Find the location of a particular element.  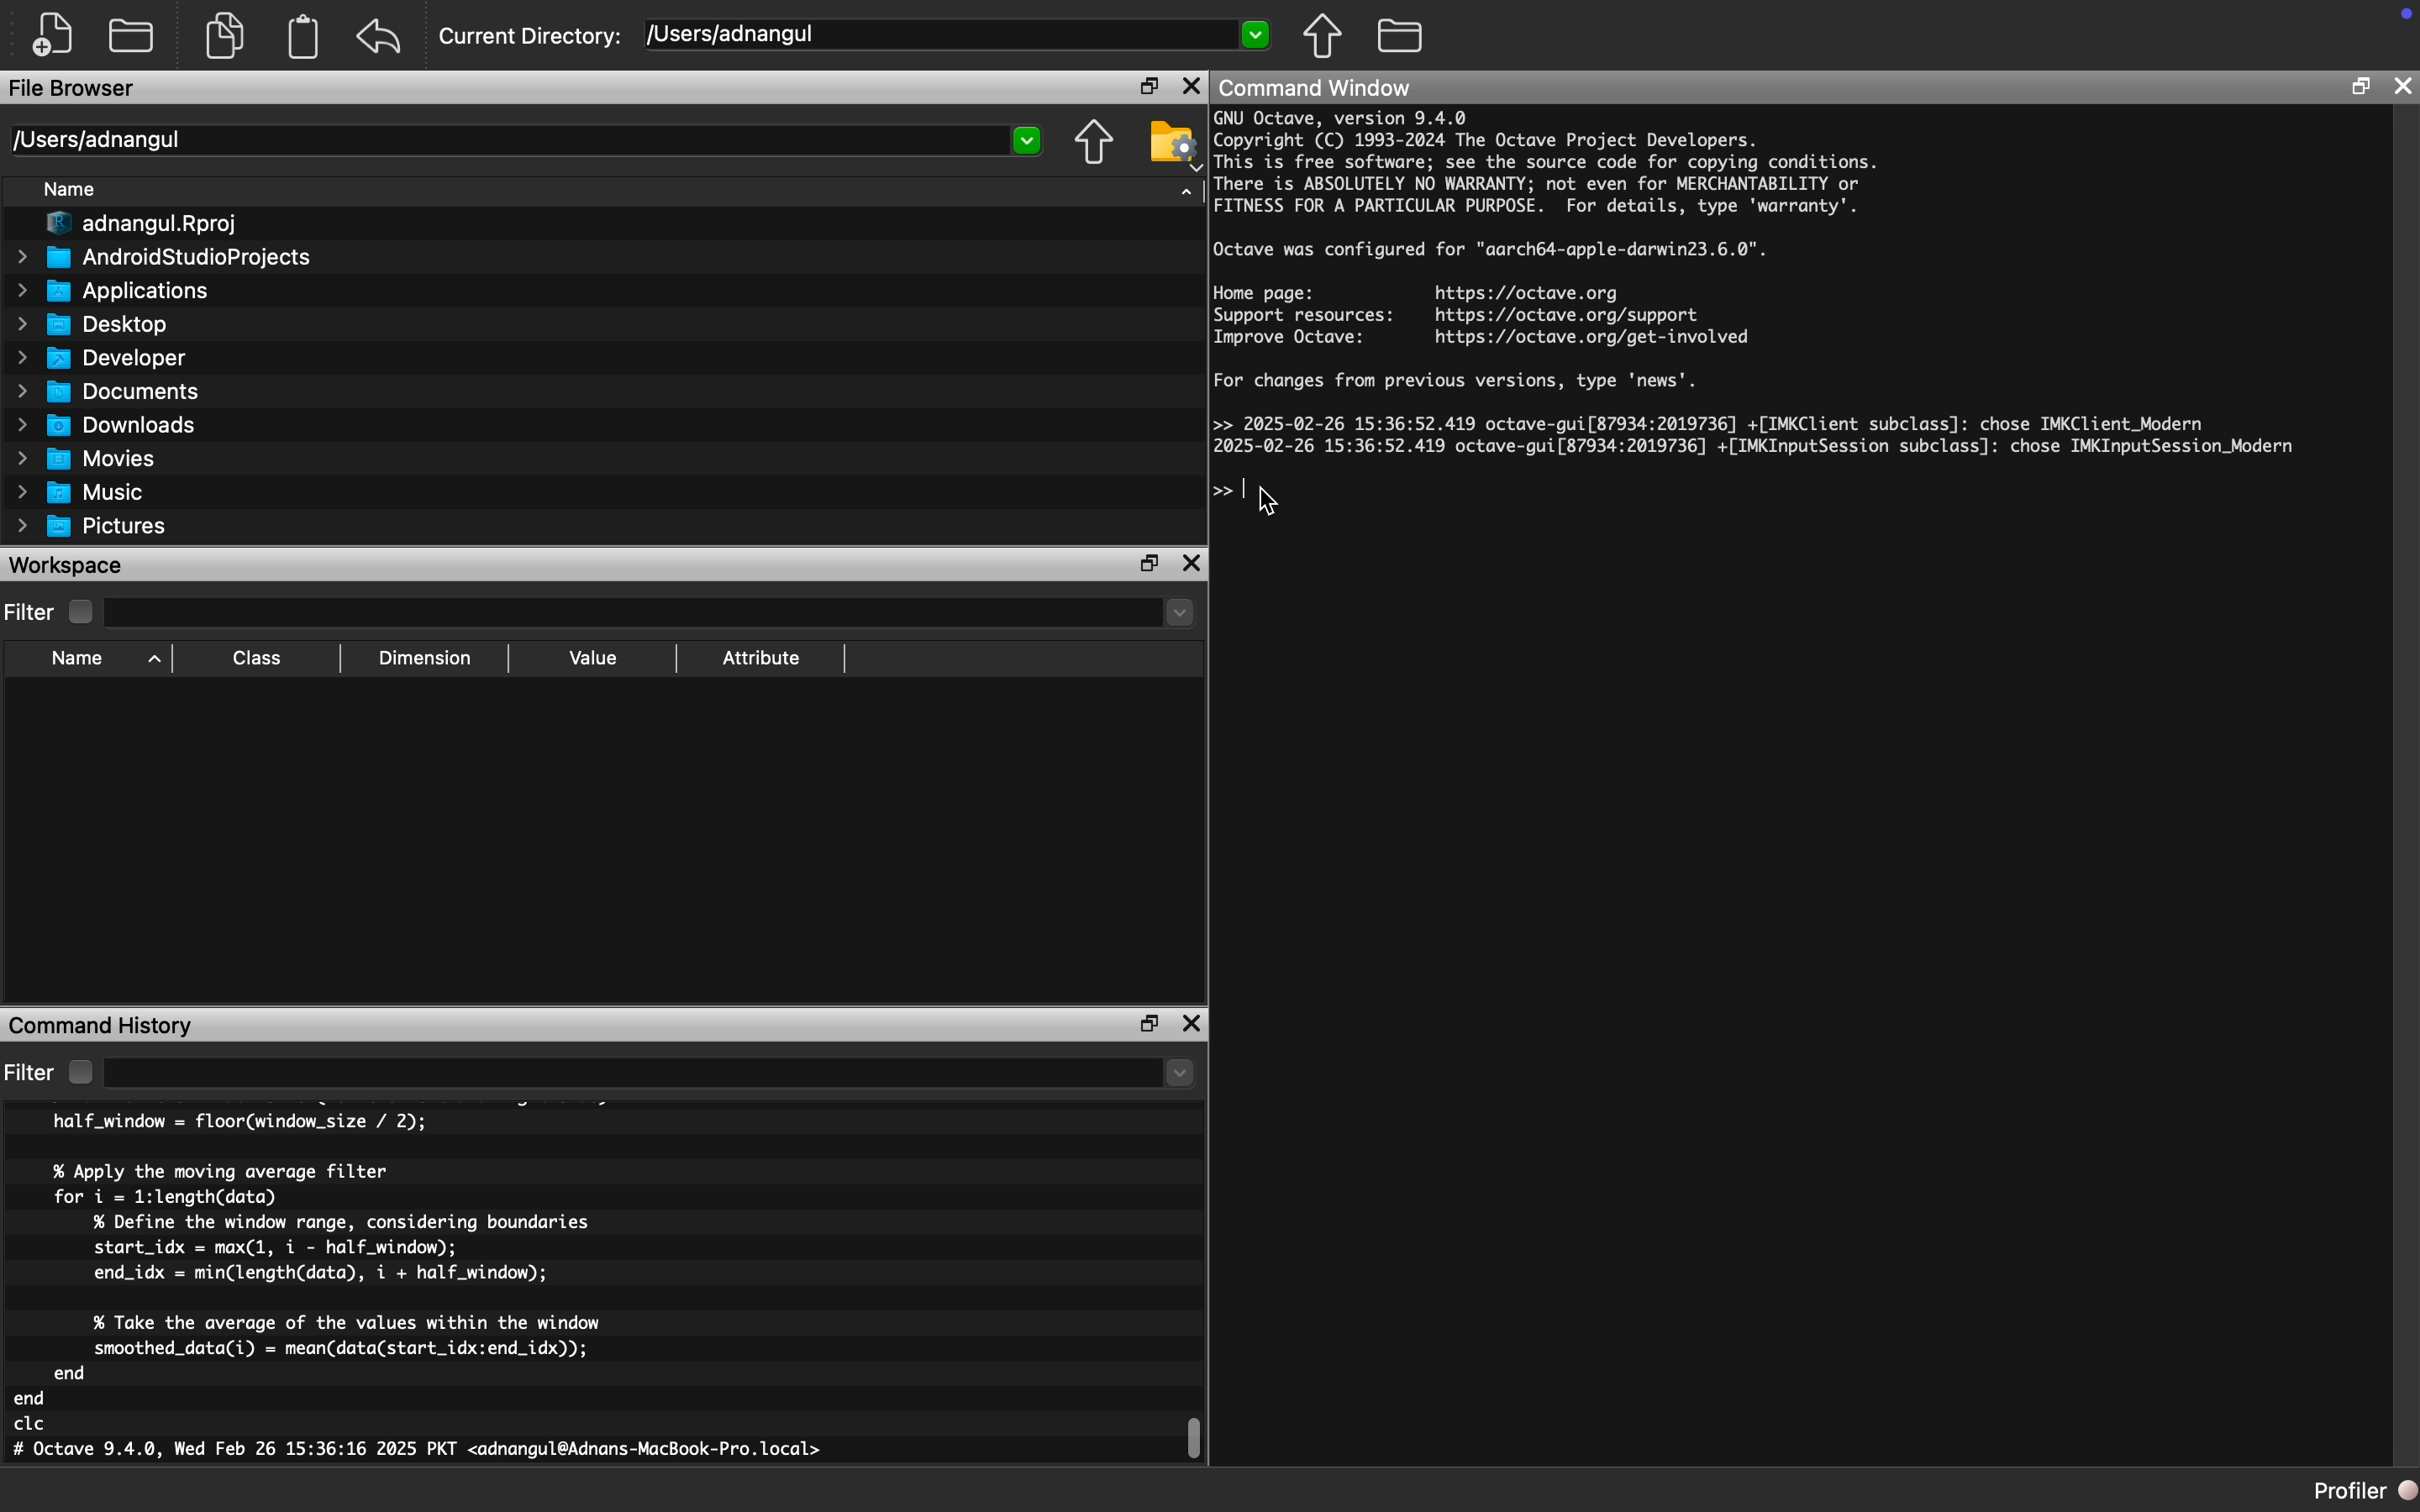

Profiler is located at coordinates (2362, 1491).